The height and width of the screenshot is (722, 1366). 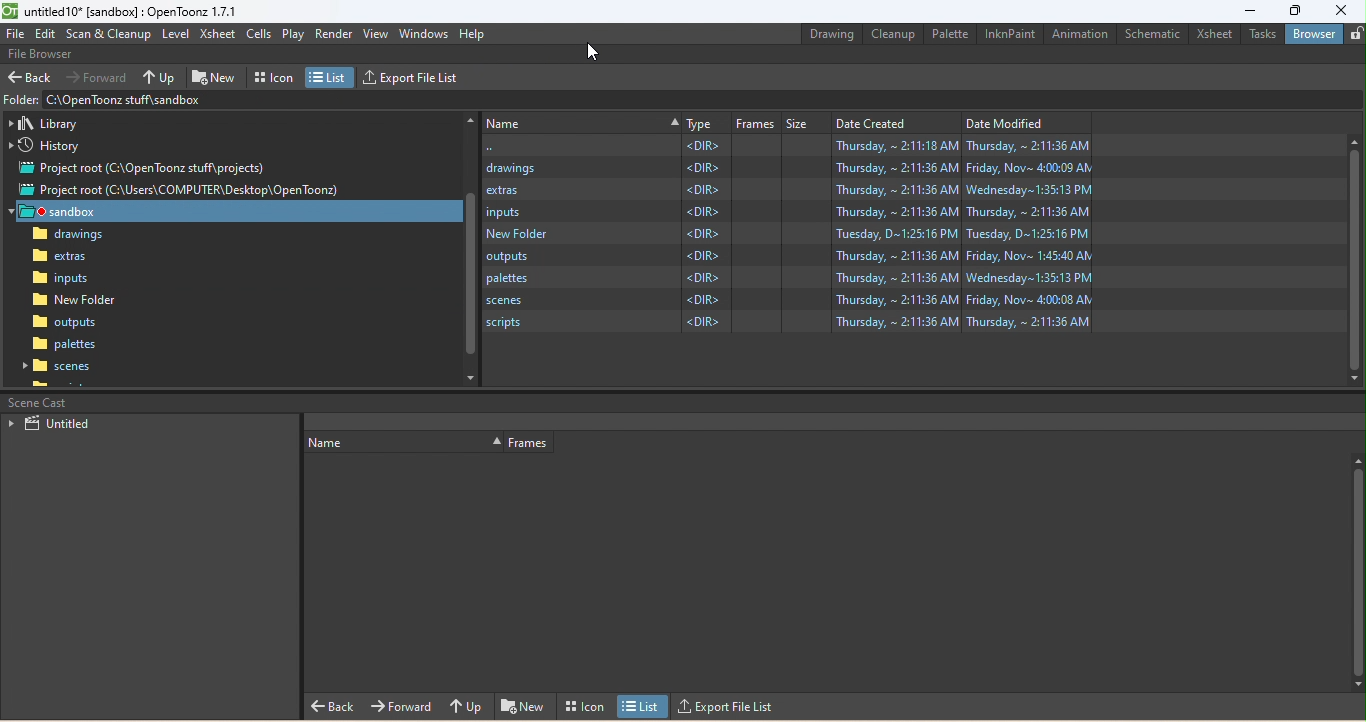 What do you see at coordinates (807, 125) in the screenshot?
I see `Size` at bounding box center [807, 125].